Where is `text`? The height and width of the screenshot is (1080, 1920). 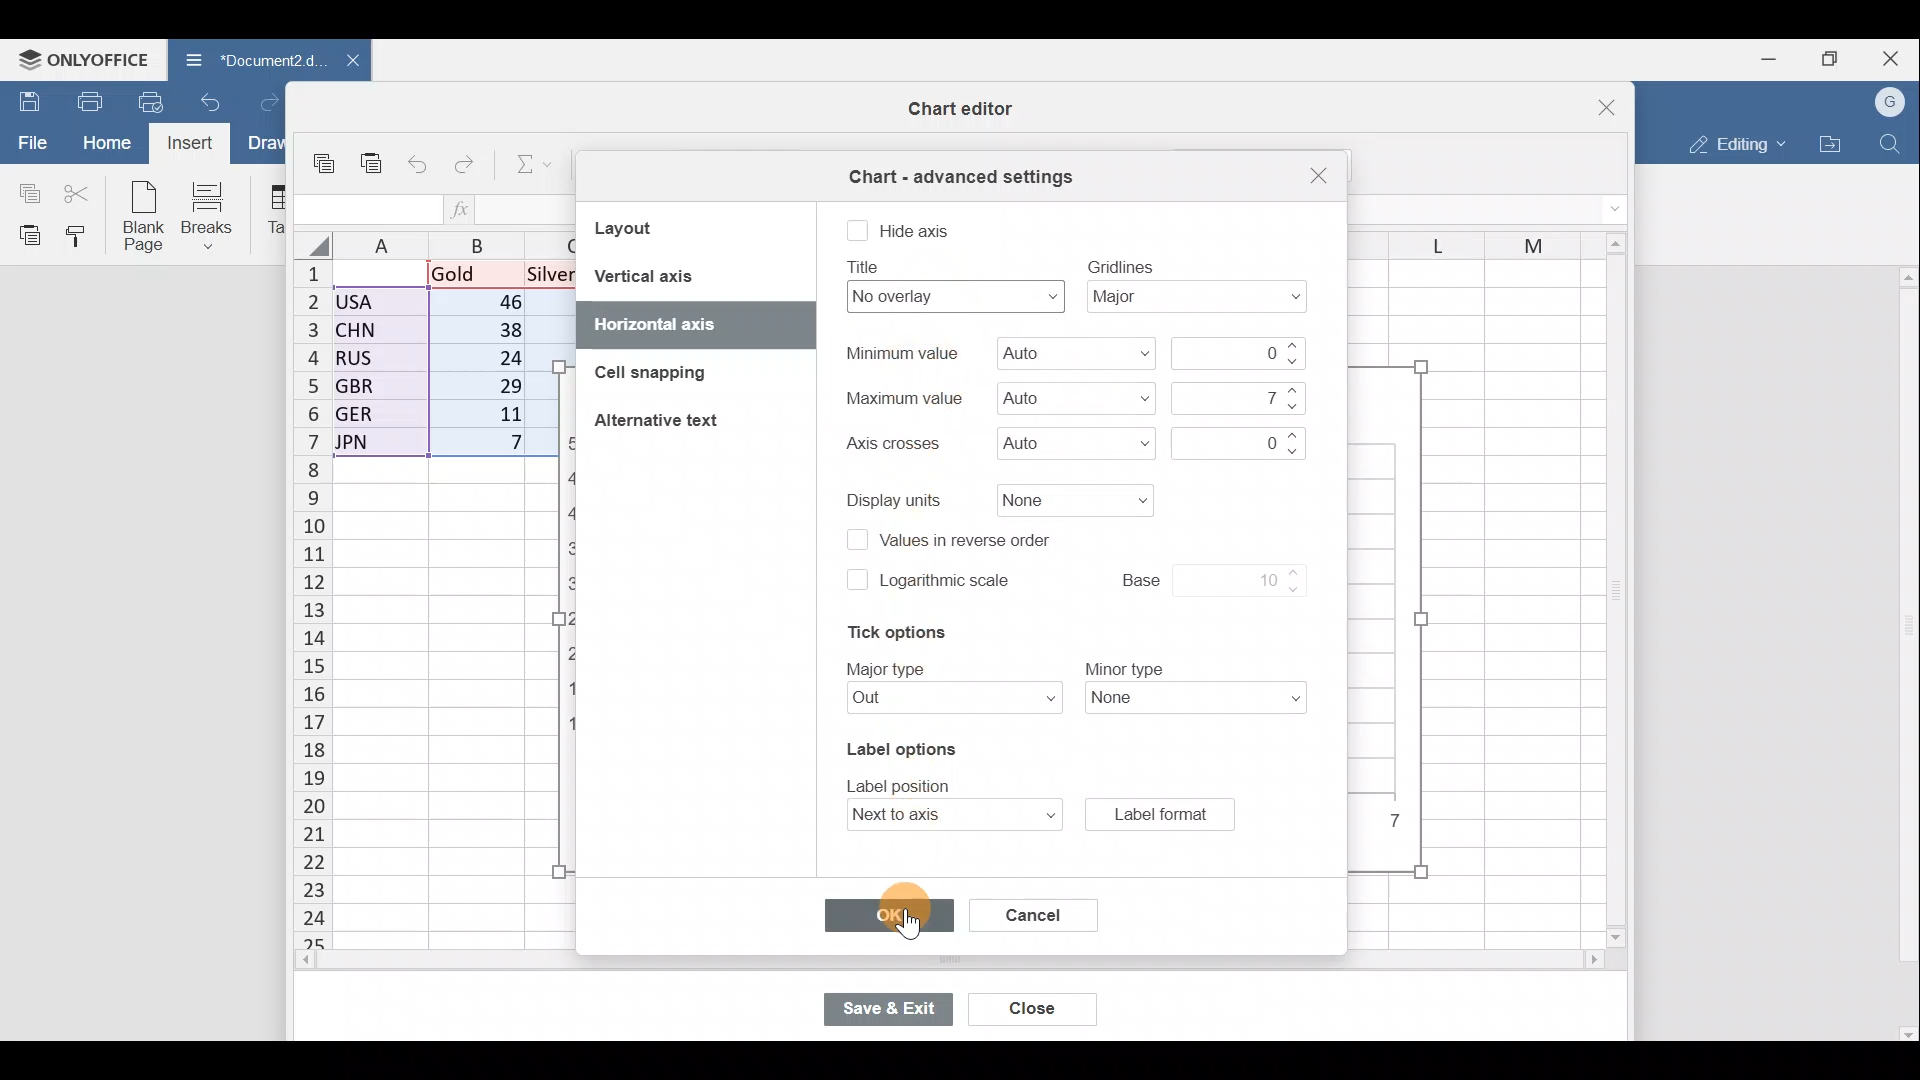 text is located at coordinates (890, 444).